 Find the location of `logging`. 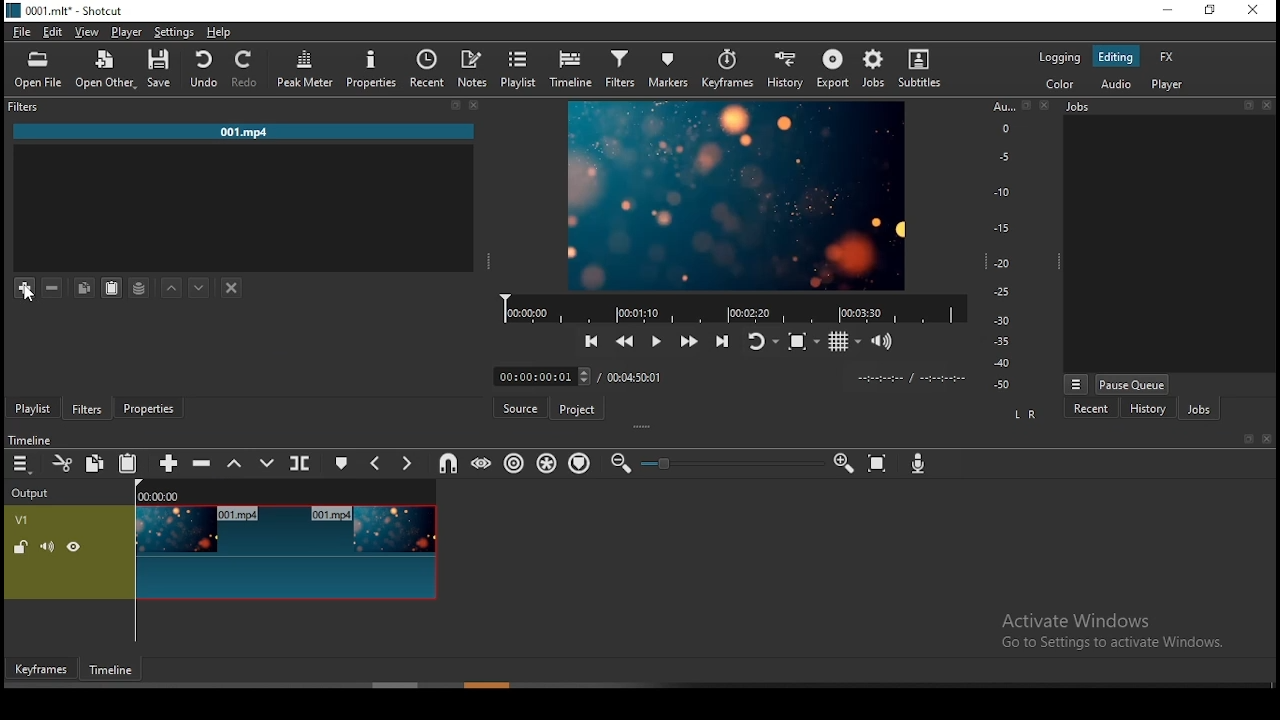

logging is located at coordinates (1056, 58).